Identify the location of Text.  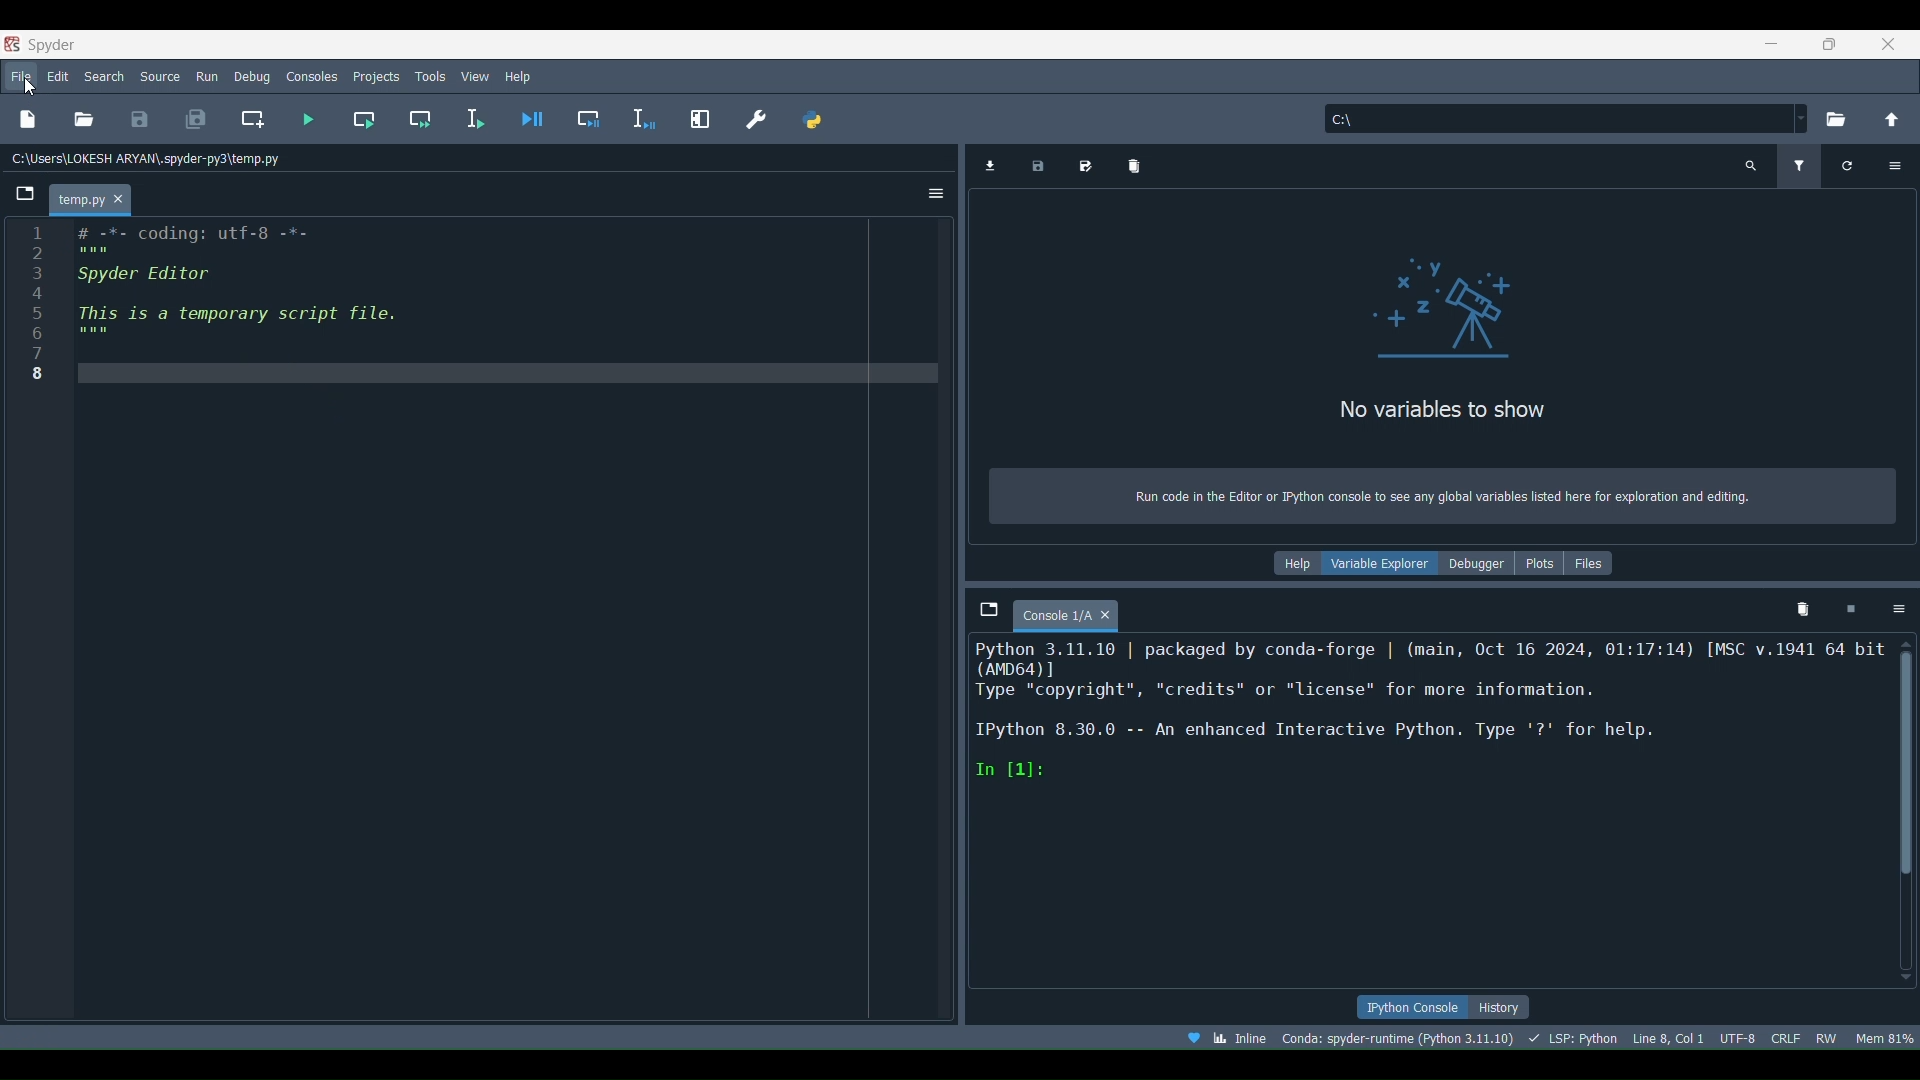
(1442, 368).